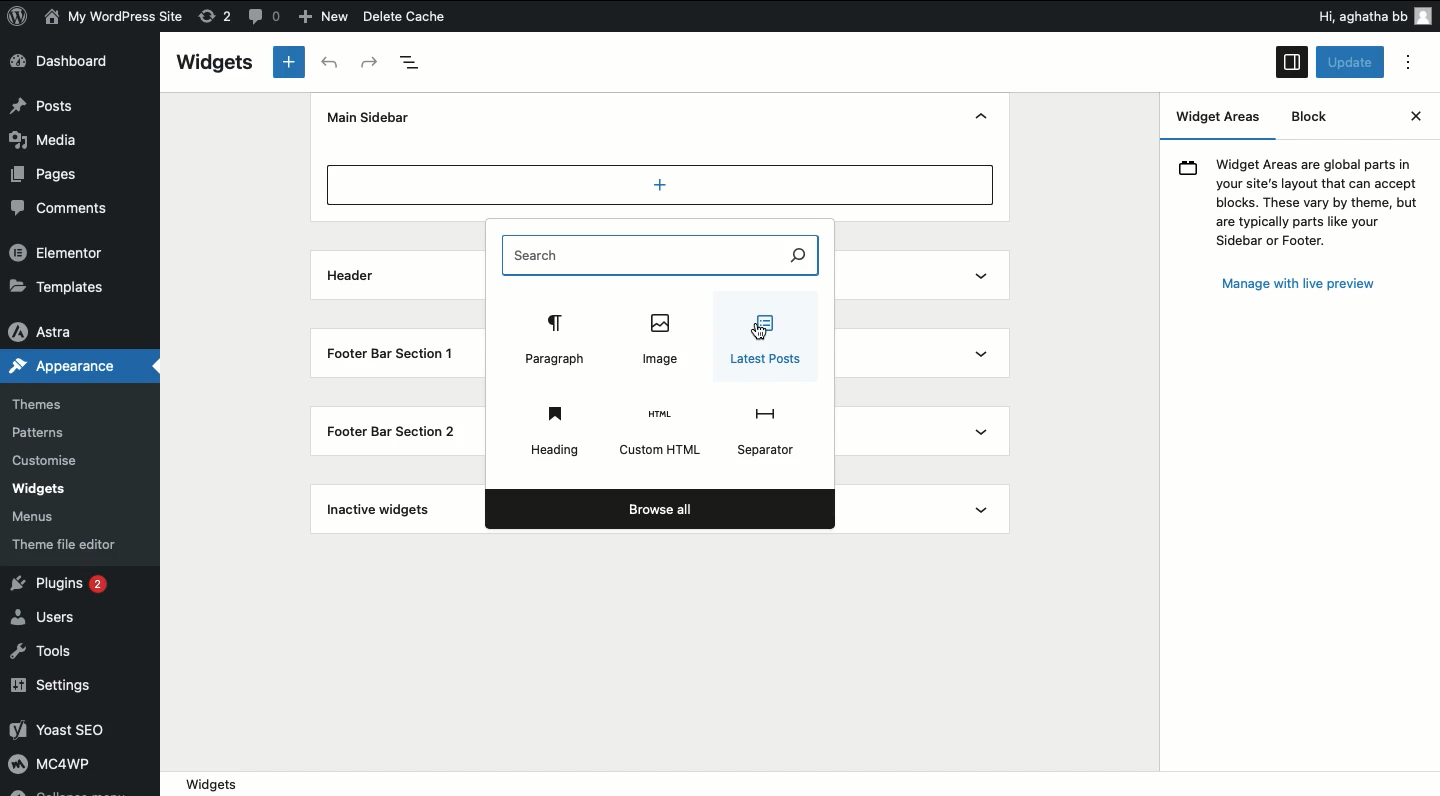  I want to click on Footer bar section 2, so click(400, 429).